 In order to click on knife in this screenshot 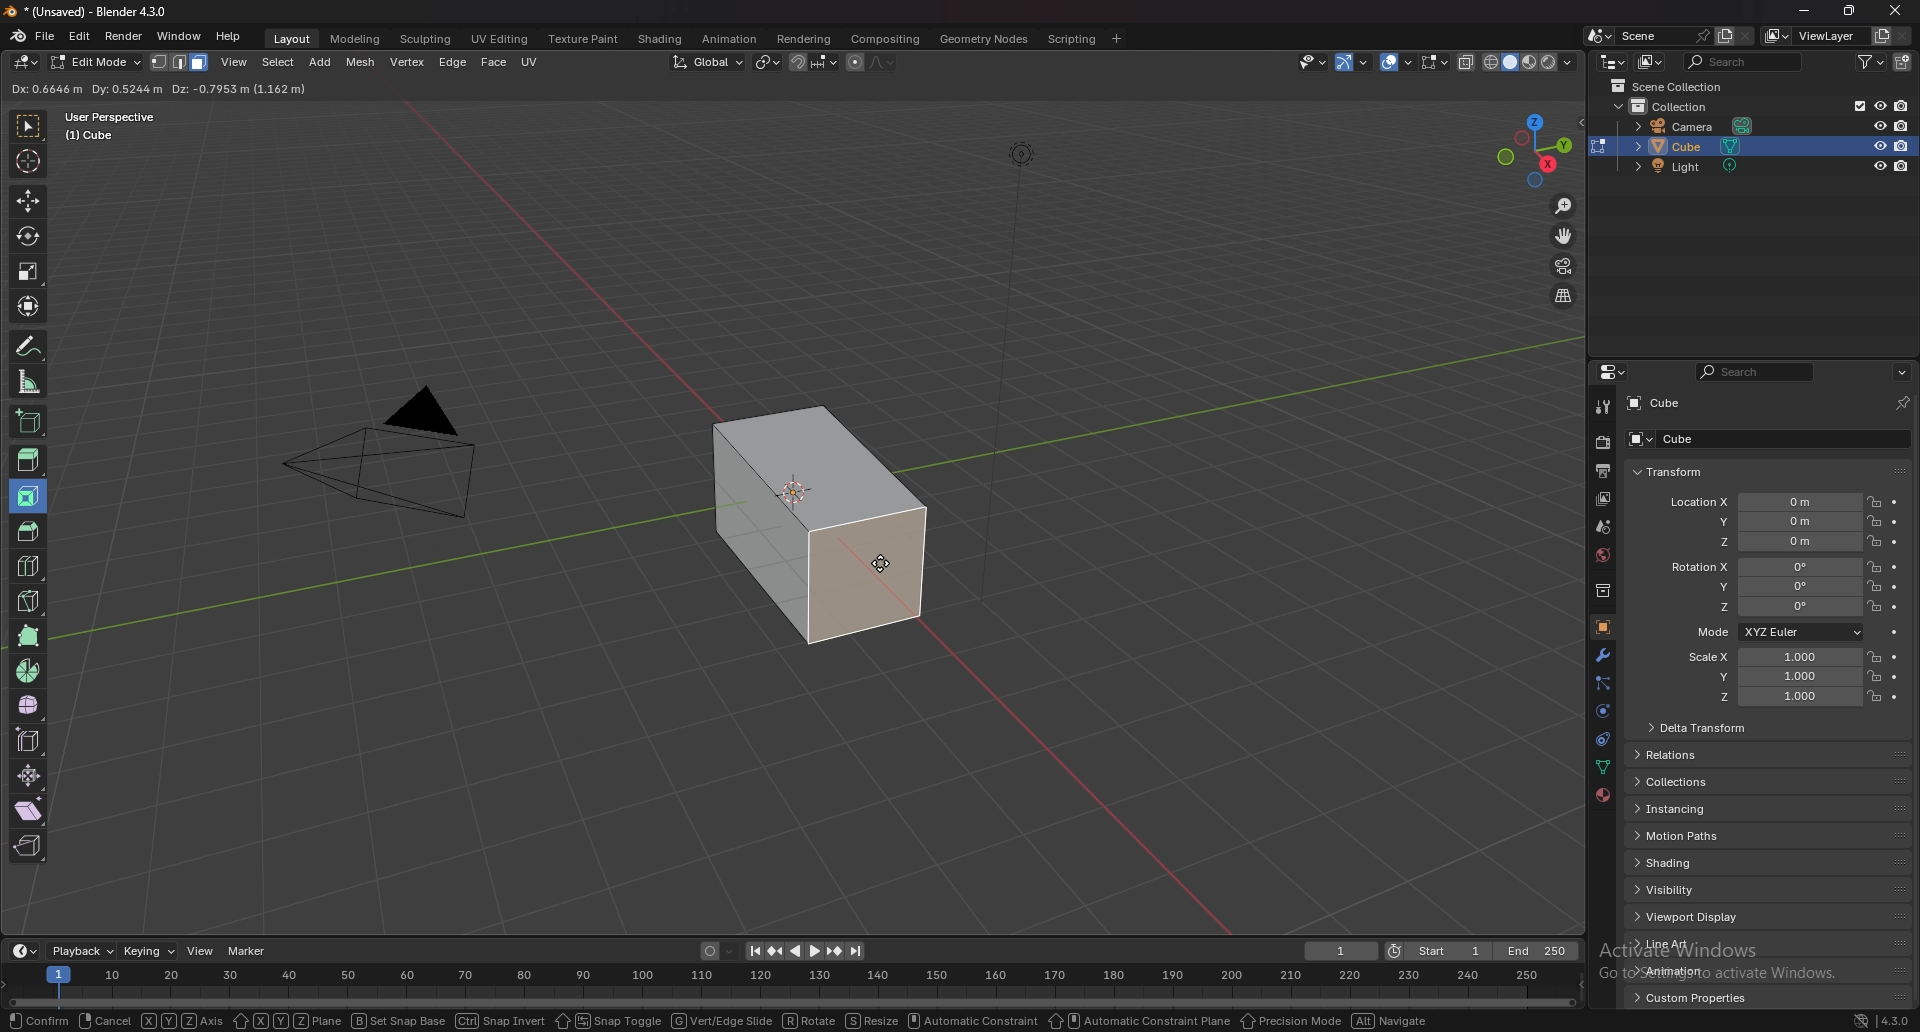, I will do `click(31, 600)`.